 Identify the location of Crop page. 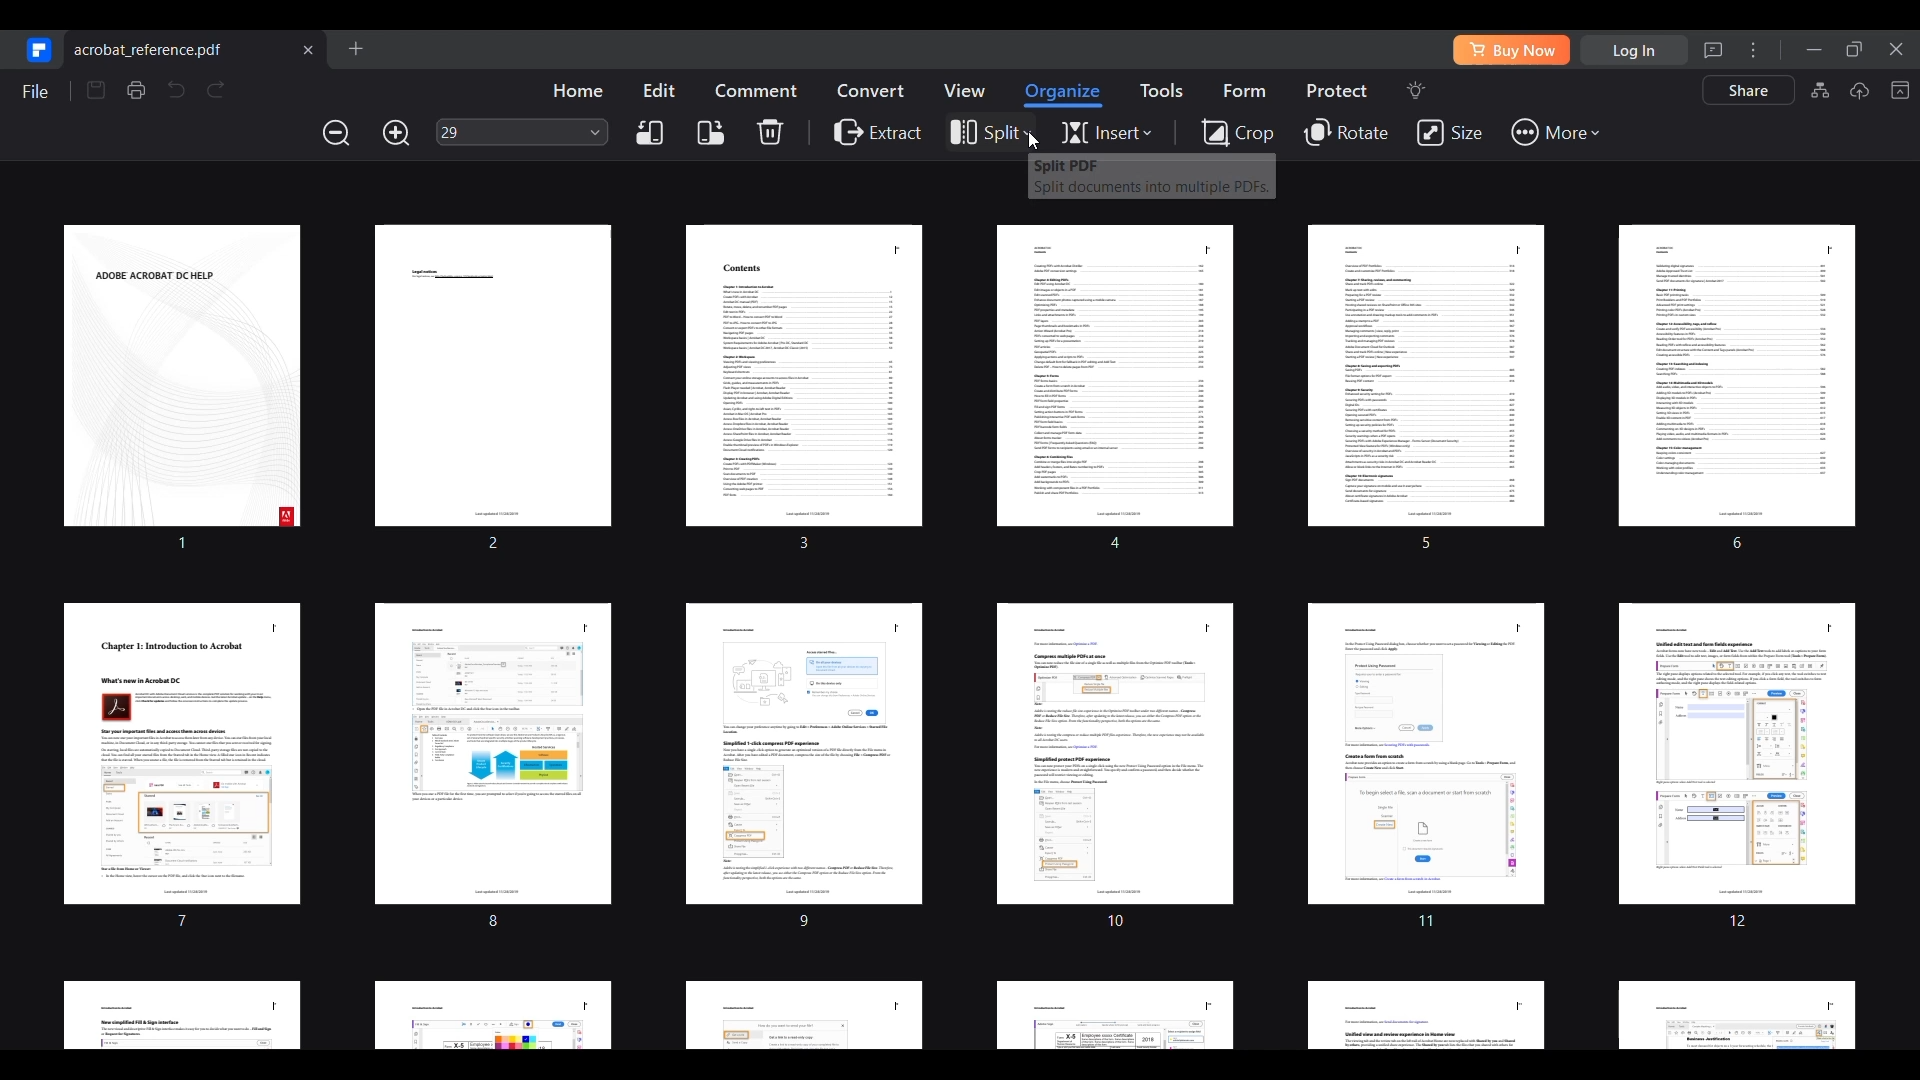
(1237, 131).